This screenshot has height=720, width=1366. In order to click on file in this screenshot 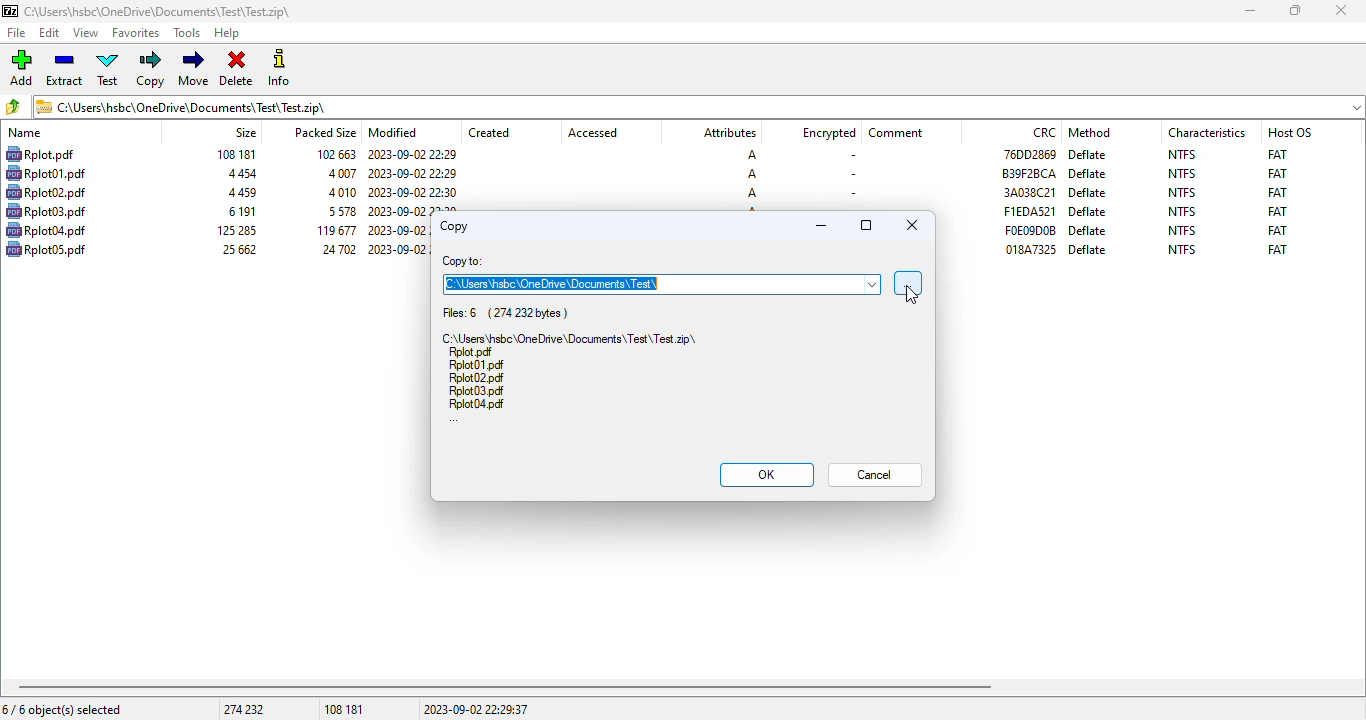, I will do `click(477, 404)`.